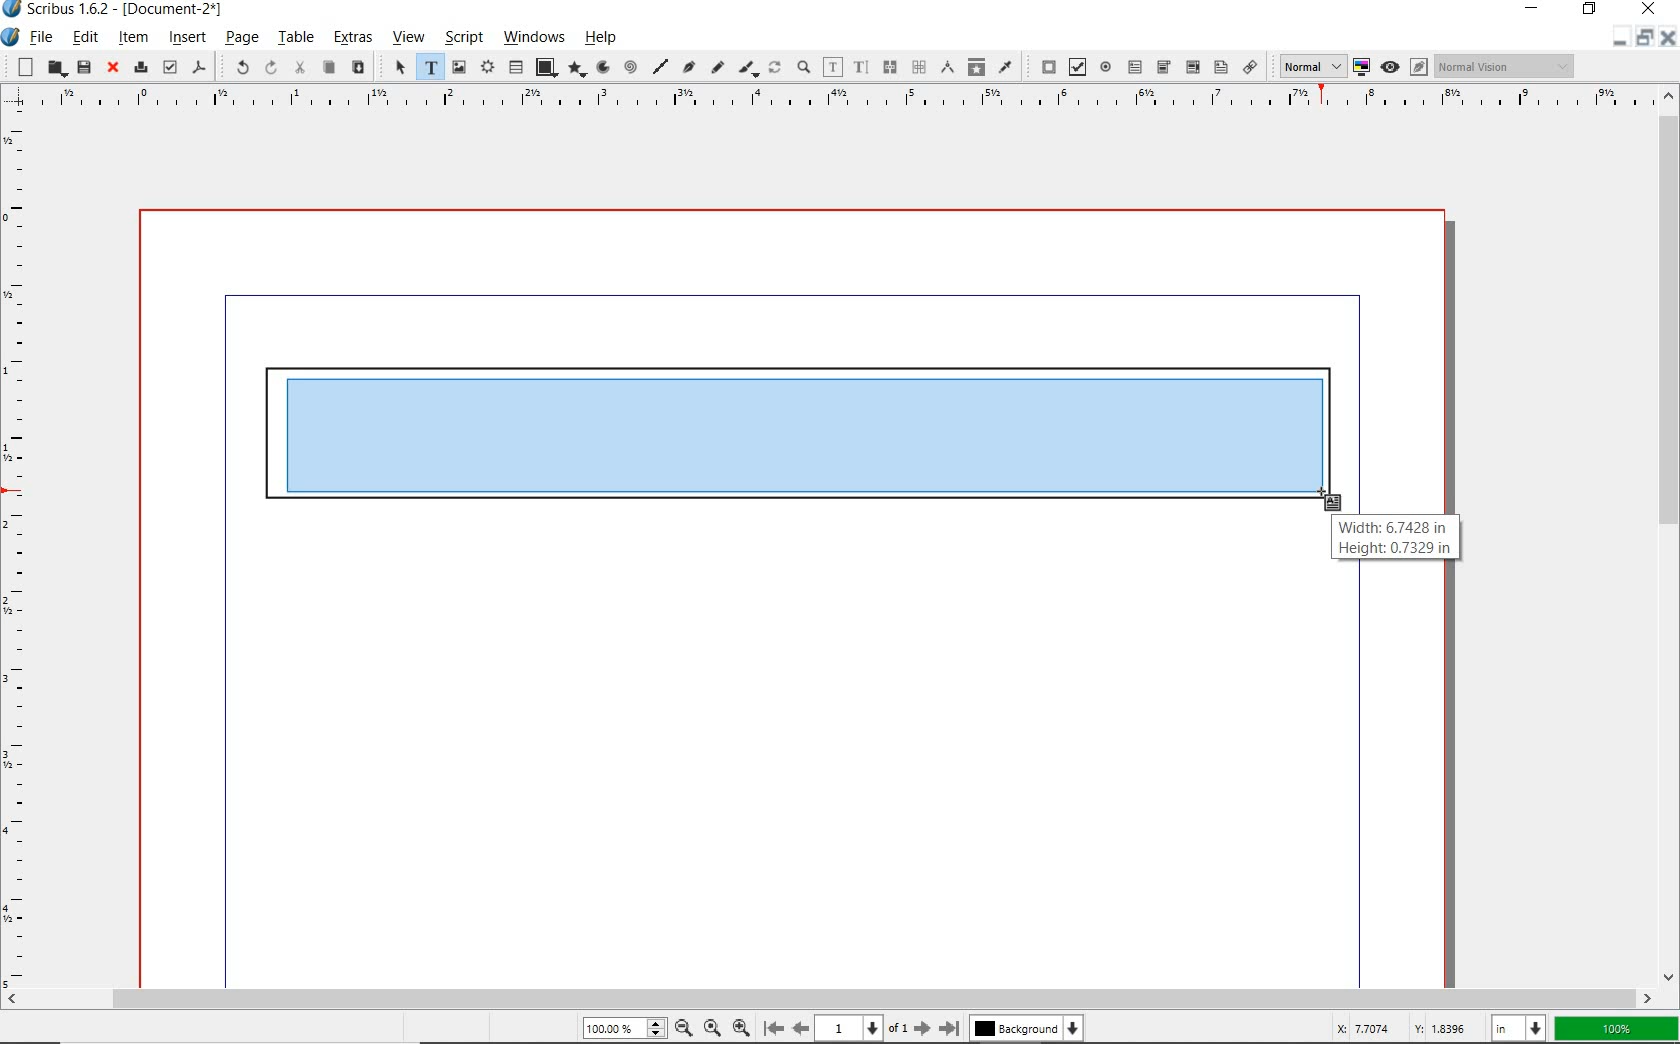 This screenshot has height=1044, width=1680. Describe the element at coordinates (1219, 66) in the screenshot. I see `pdf list box` at that location.